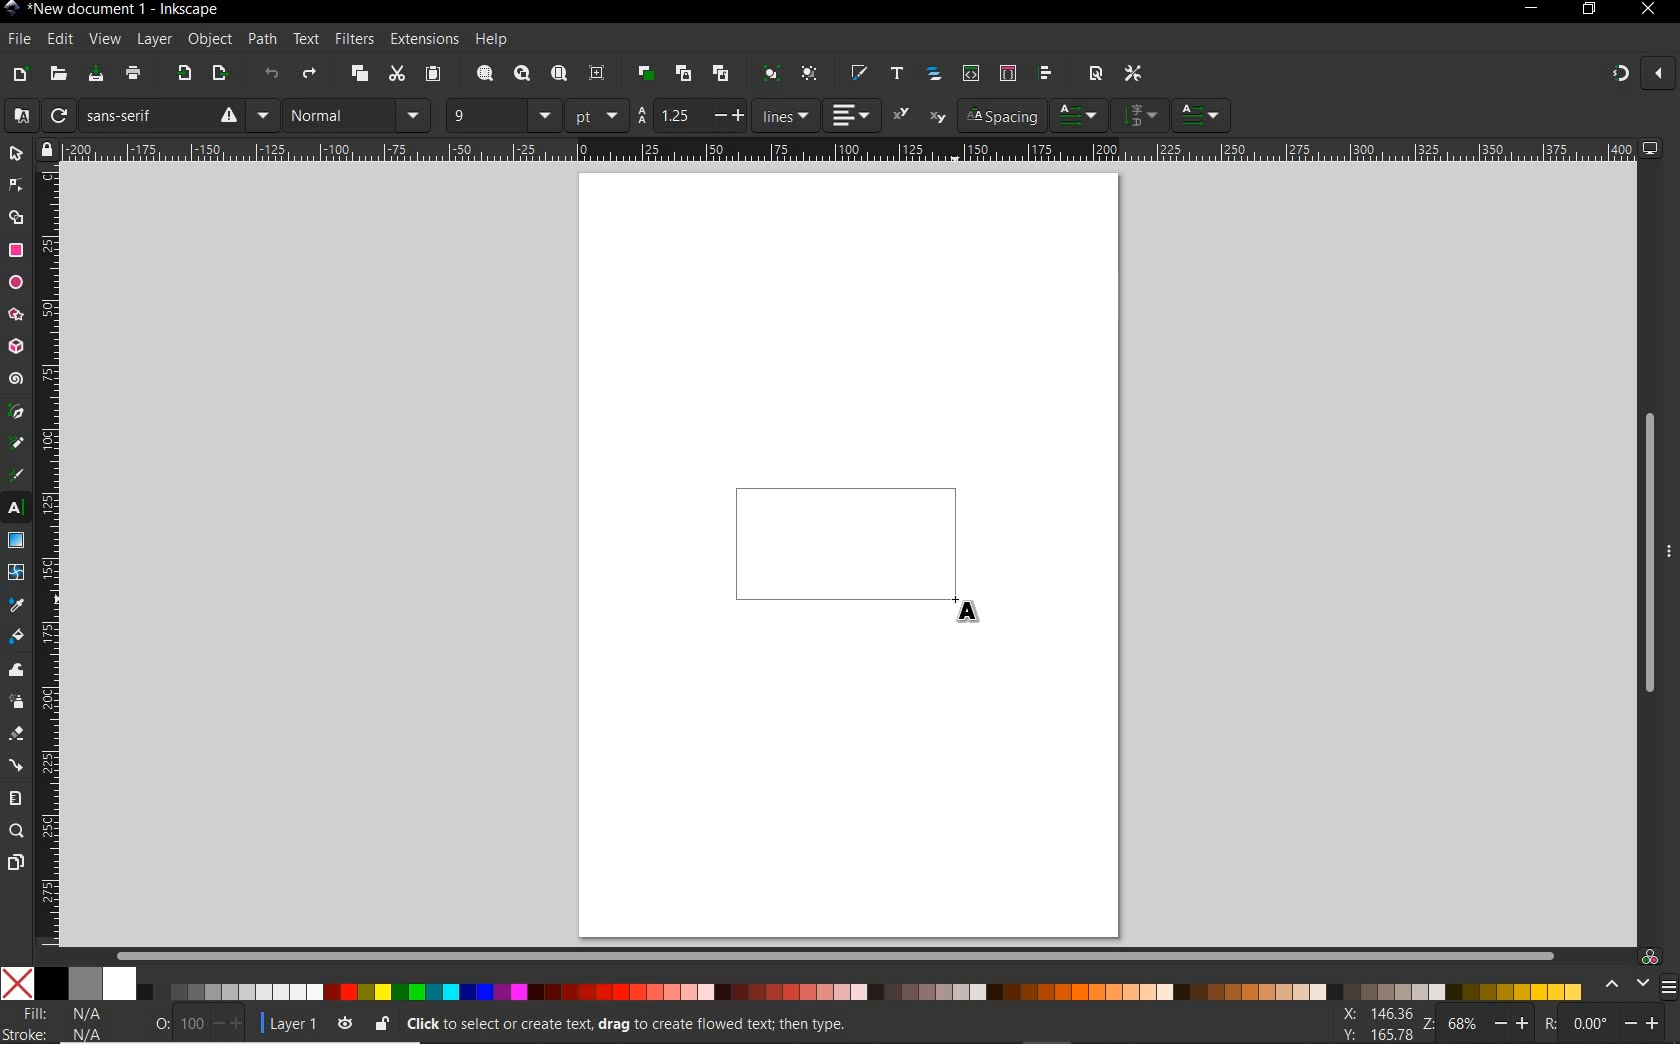  What do you see at coordinates (259, 37) in the screenshot?
I see `path` at bounding box center [259, 37].